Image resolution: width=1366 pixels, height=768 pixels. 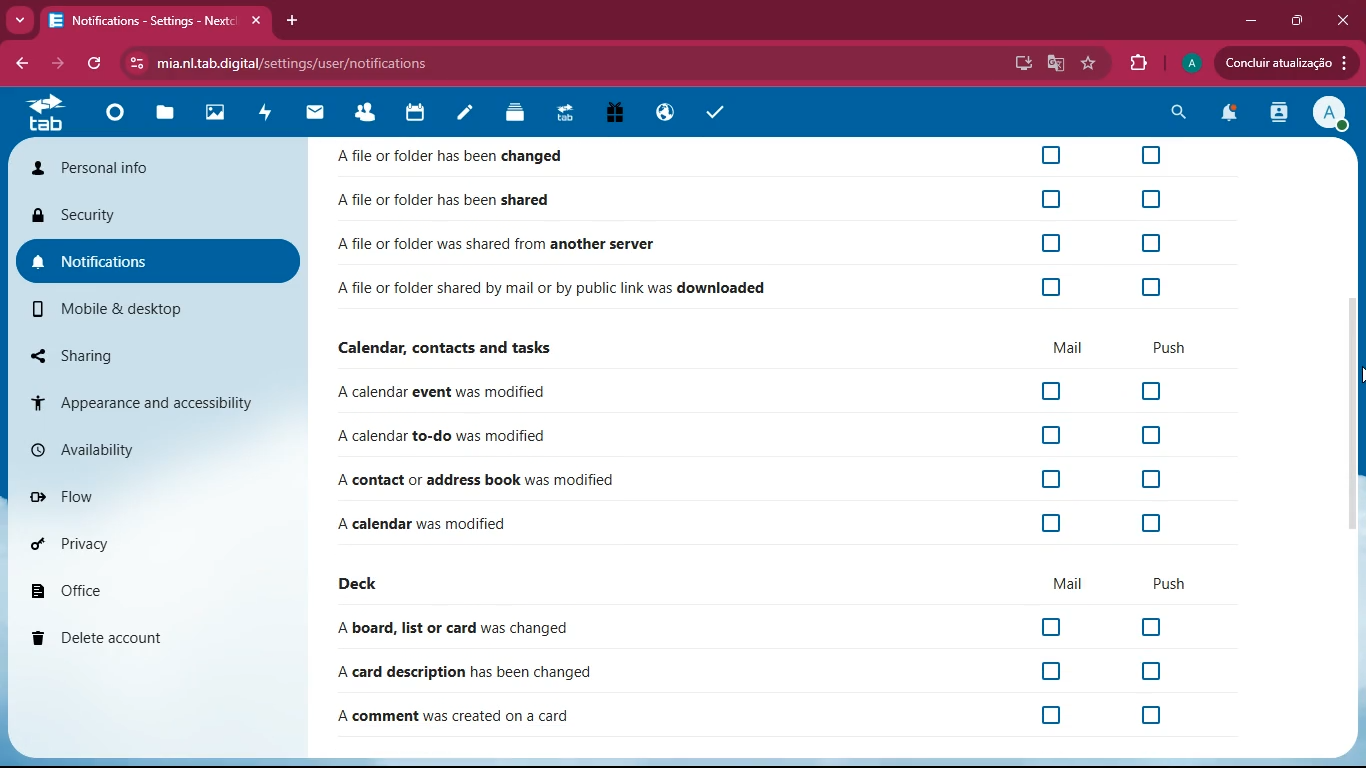 I want to click on desktop, so click(x=1019, y=63).